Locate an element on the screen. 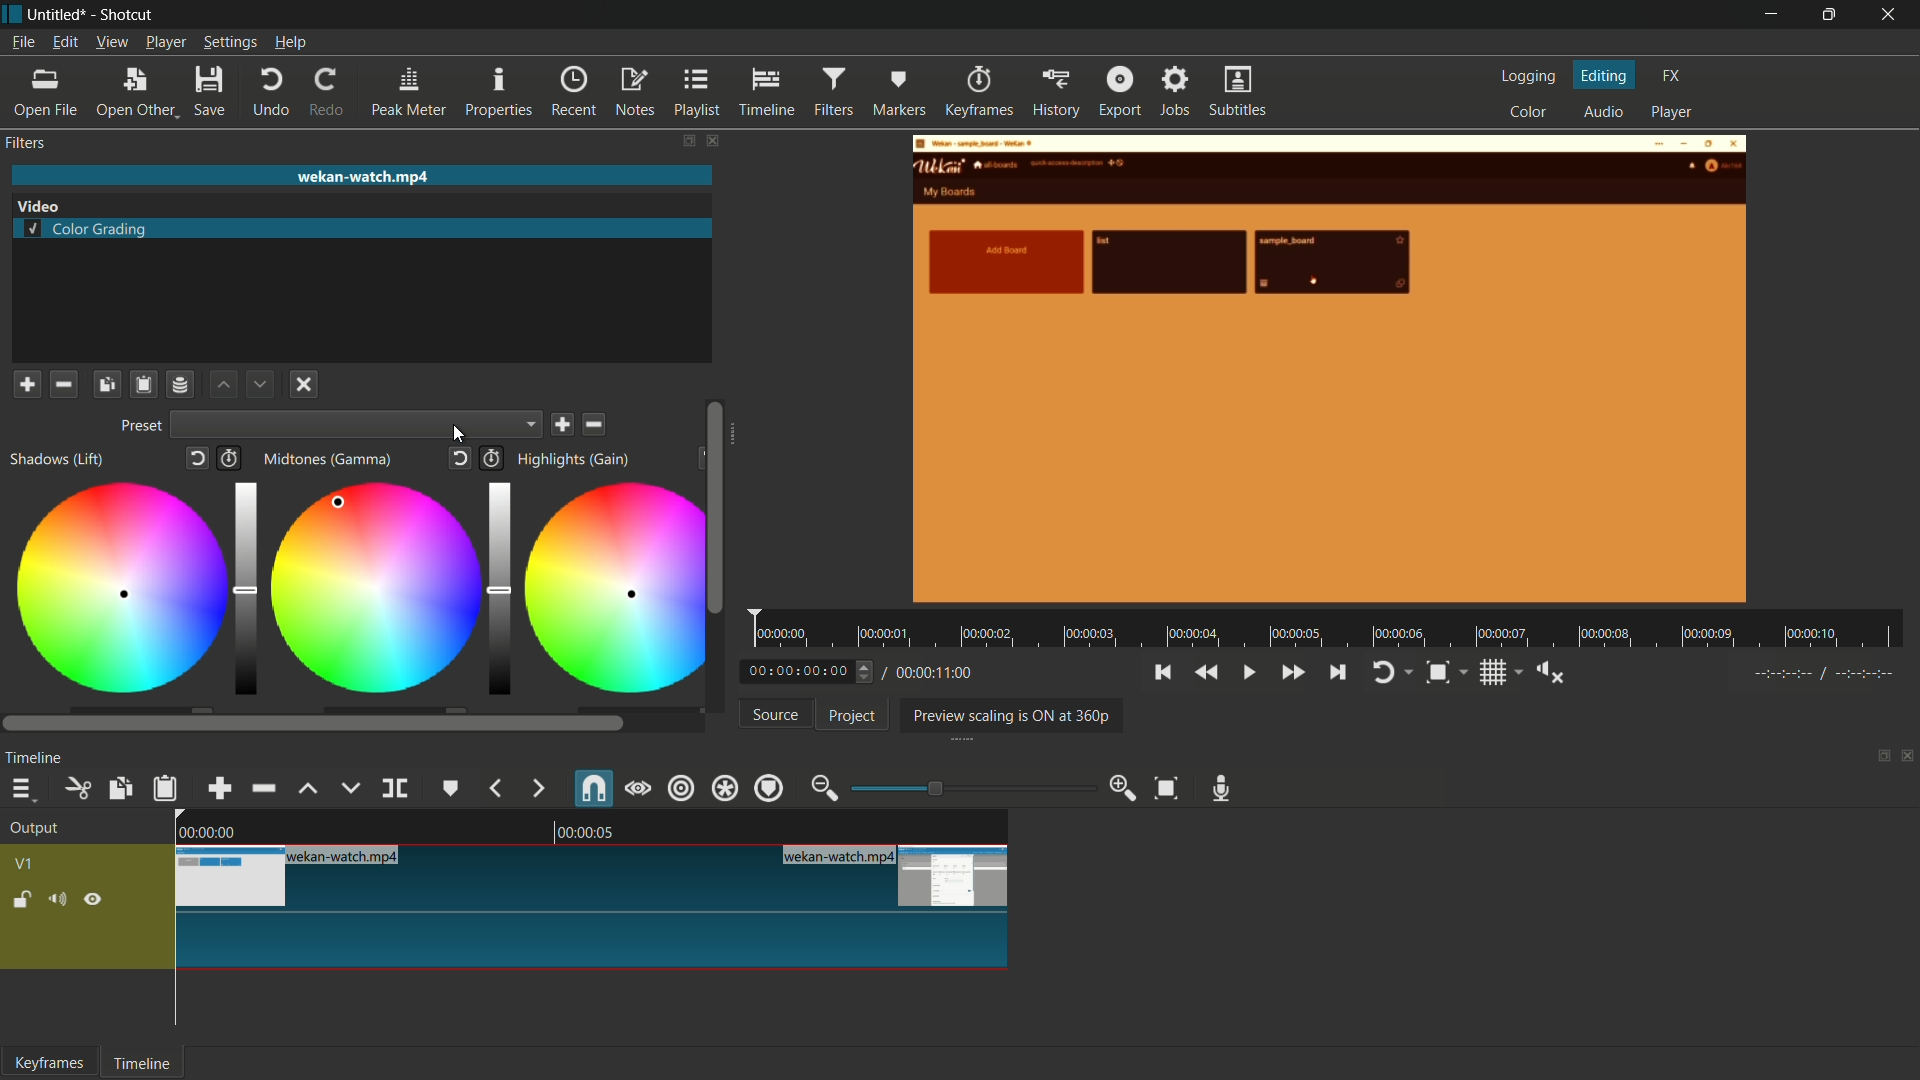  change layout is located at coordinates (688, 141).